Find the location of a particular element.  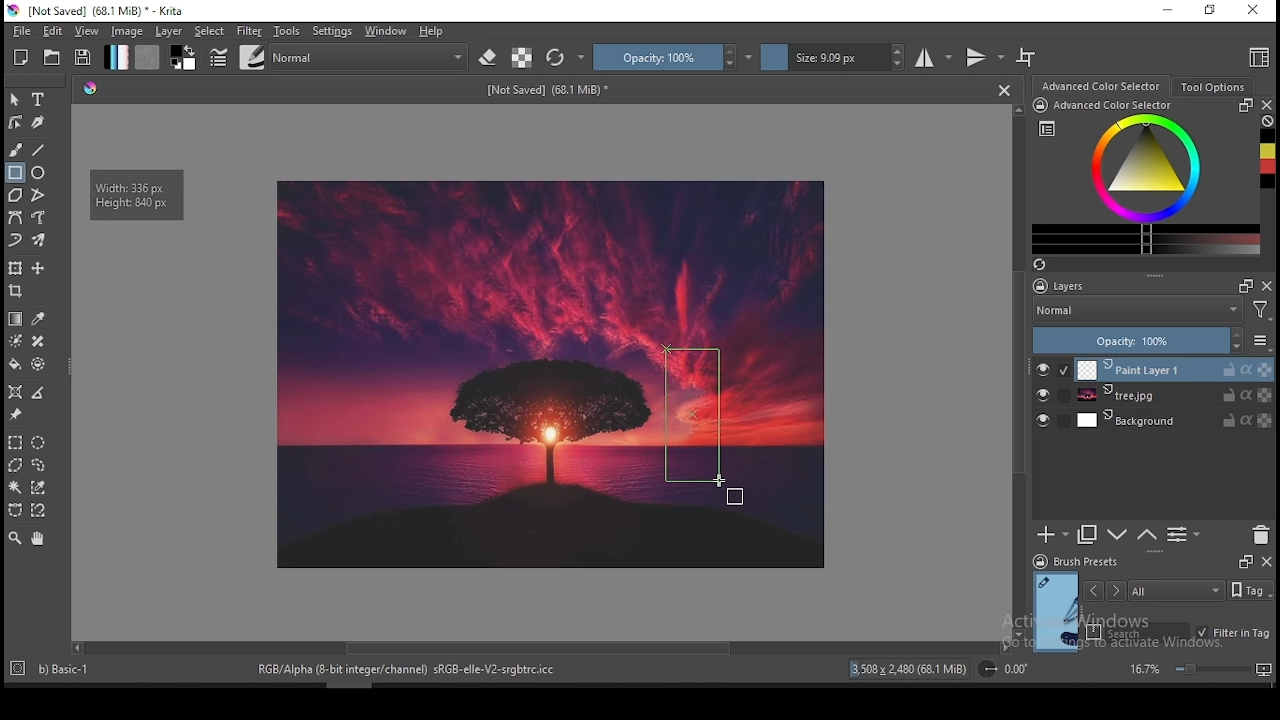

delete layer is located at coordinates (1262, 535).